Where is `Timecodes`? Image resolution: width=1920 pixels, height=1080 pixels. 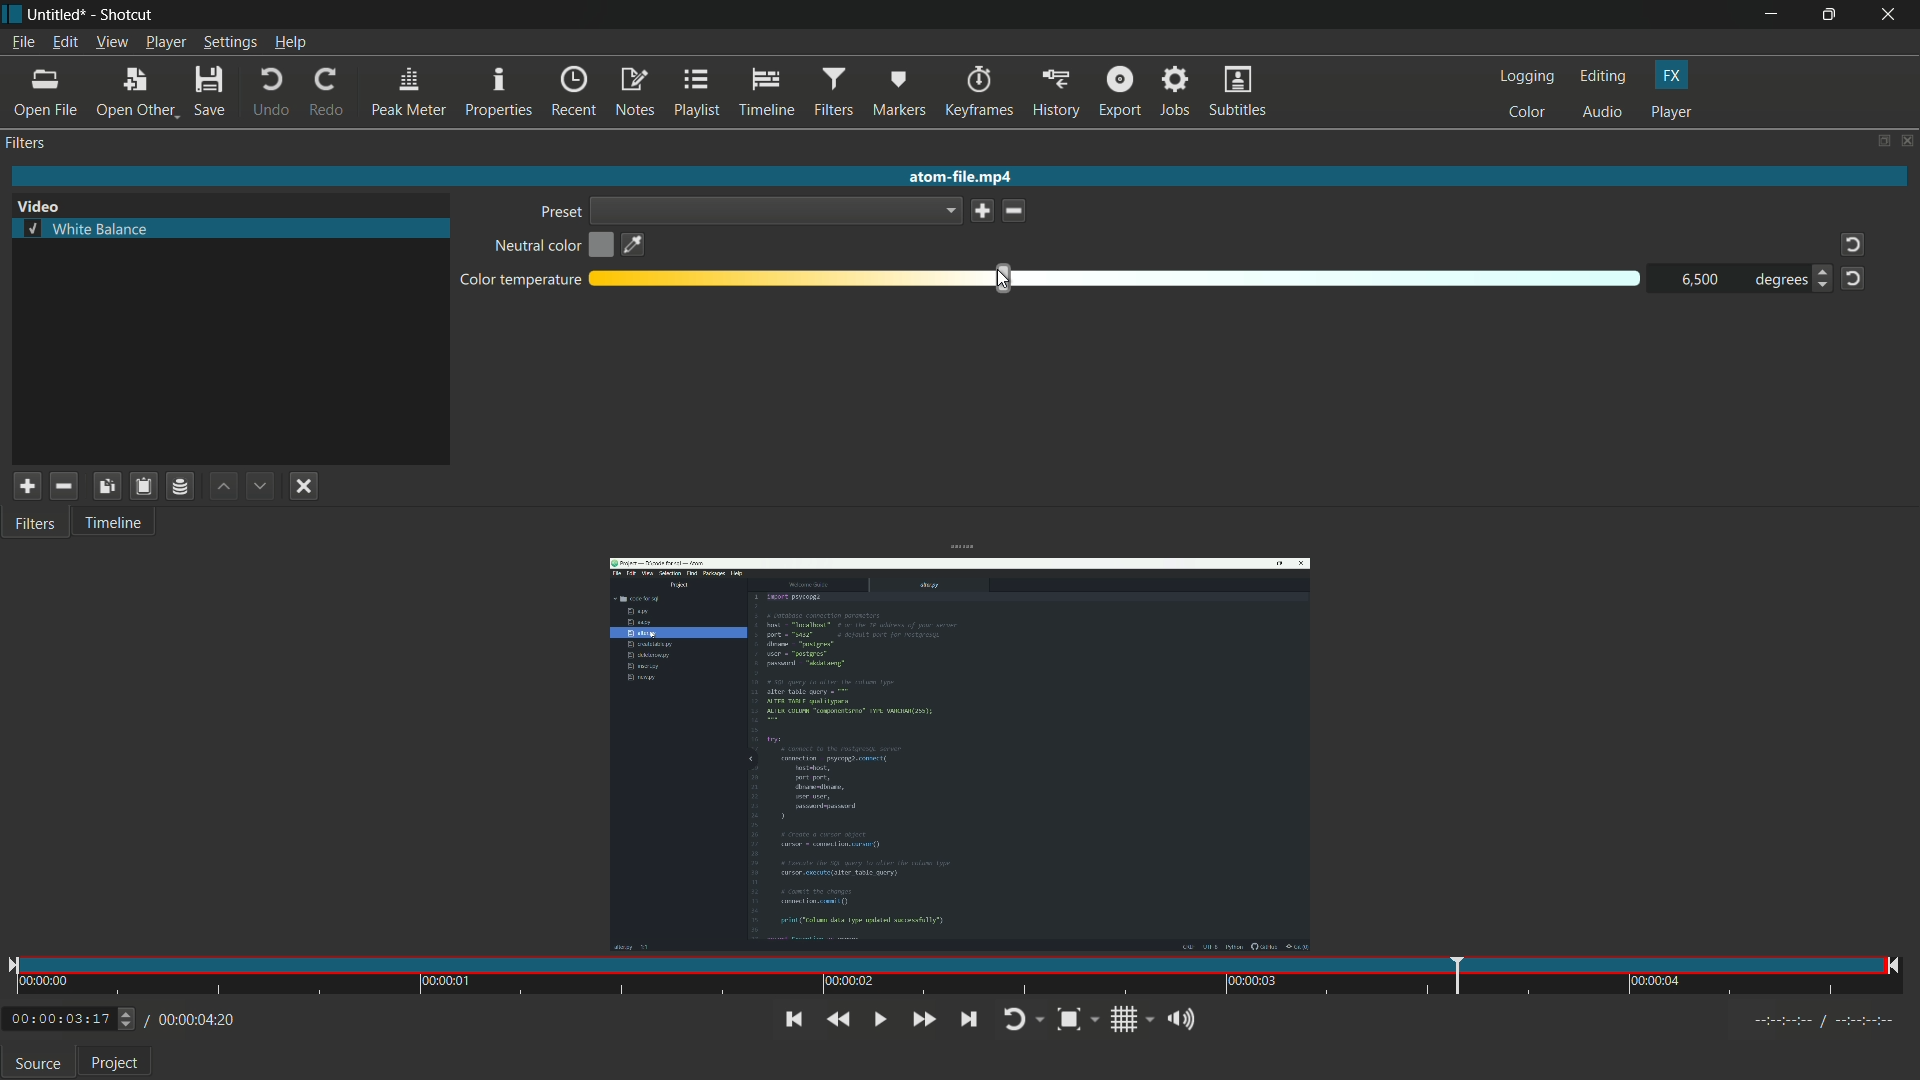 Timecodes is located at coordinates (1811, 1019).